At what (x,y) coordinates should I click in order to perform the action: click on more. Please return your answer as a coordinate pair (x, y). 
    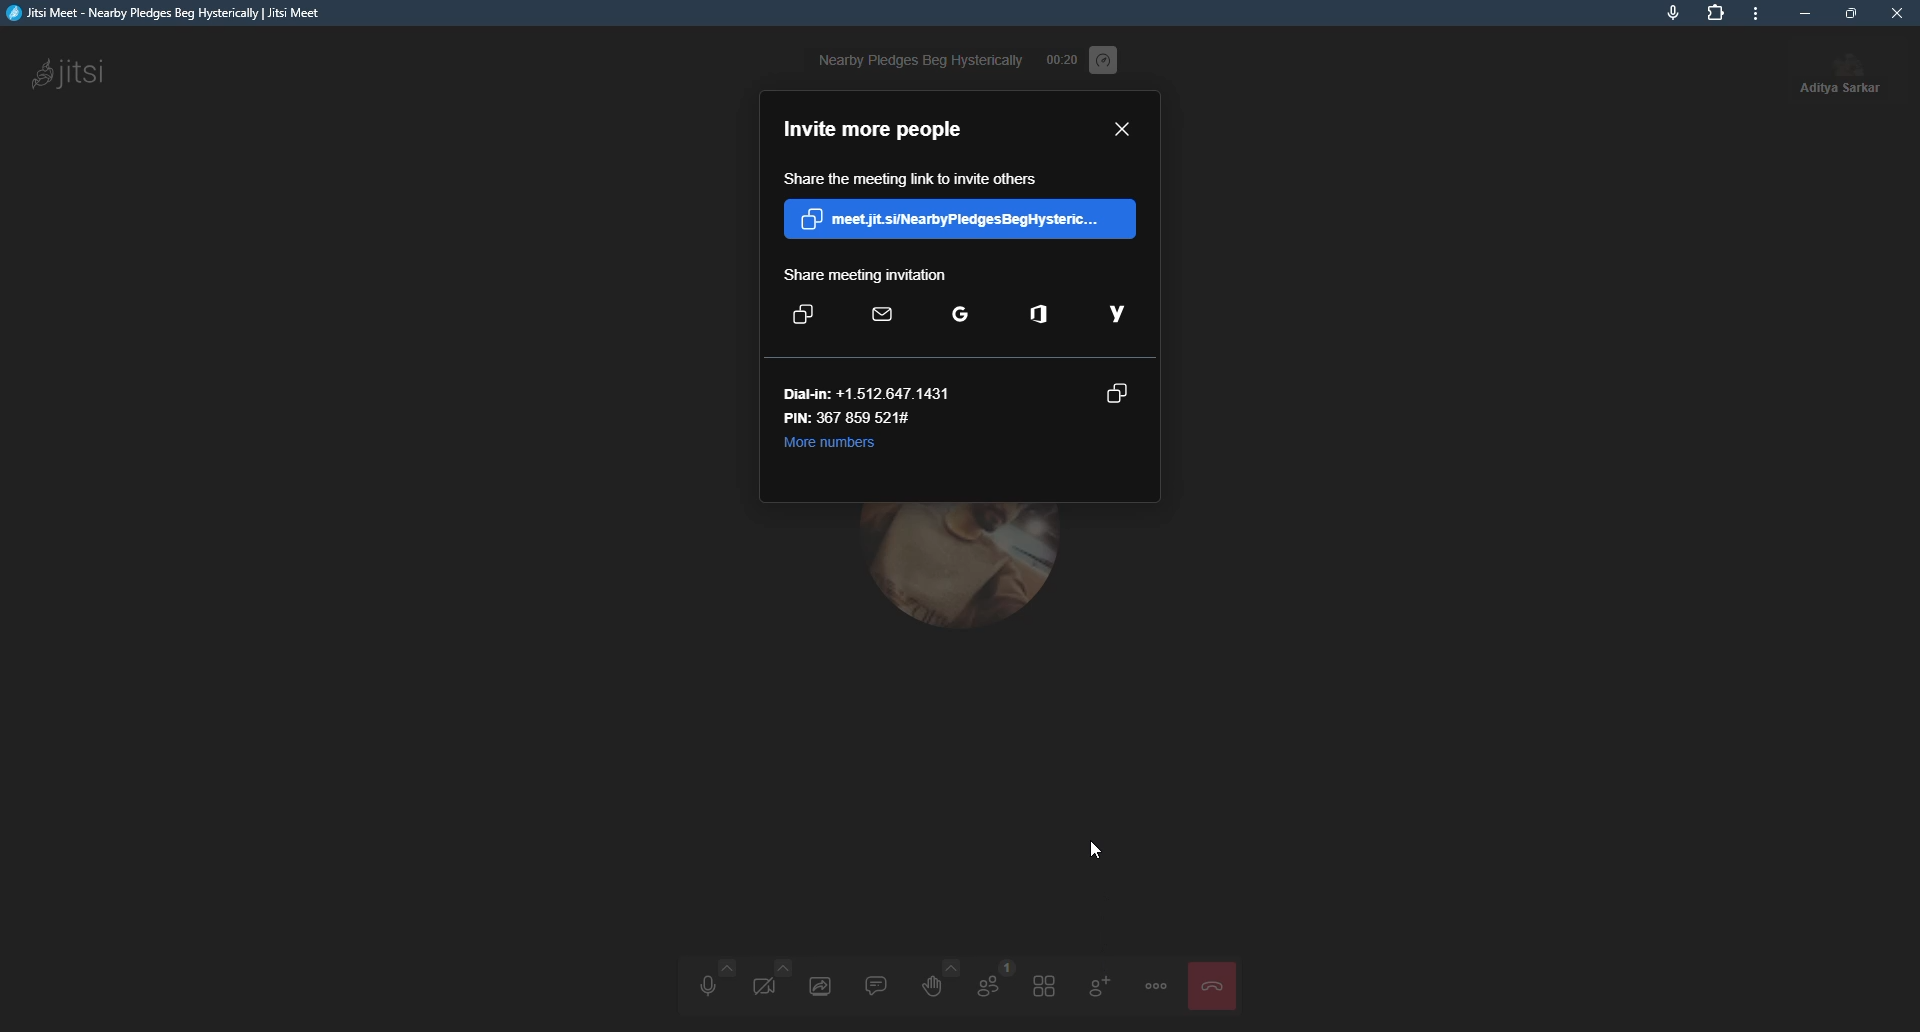
    Looking at the image, I should click on (1755, 13).